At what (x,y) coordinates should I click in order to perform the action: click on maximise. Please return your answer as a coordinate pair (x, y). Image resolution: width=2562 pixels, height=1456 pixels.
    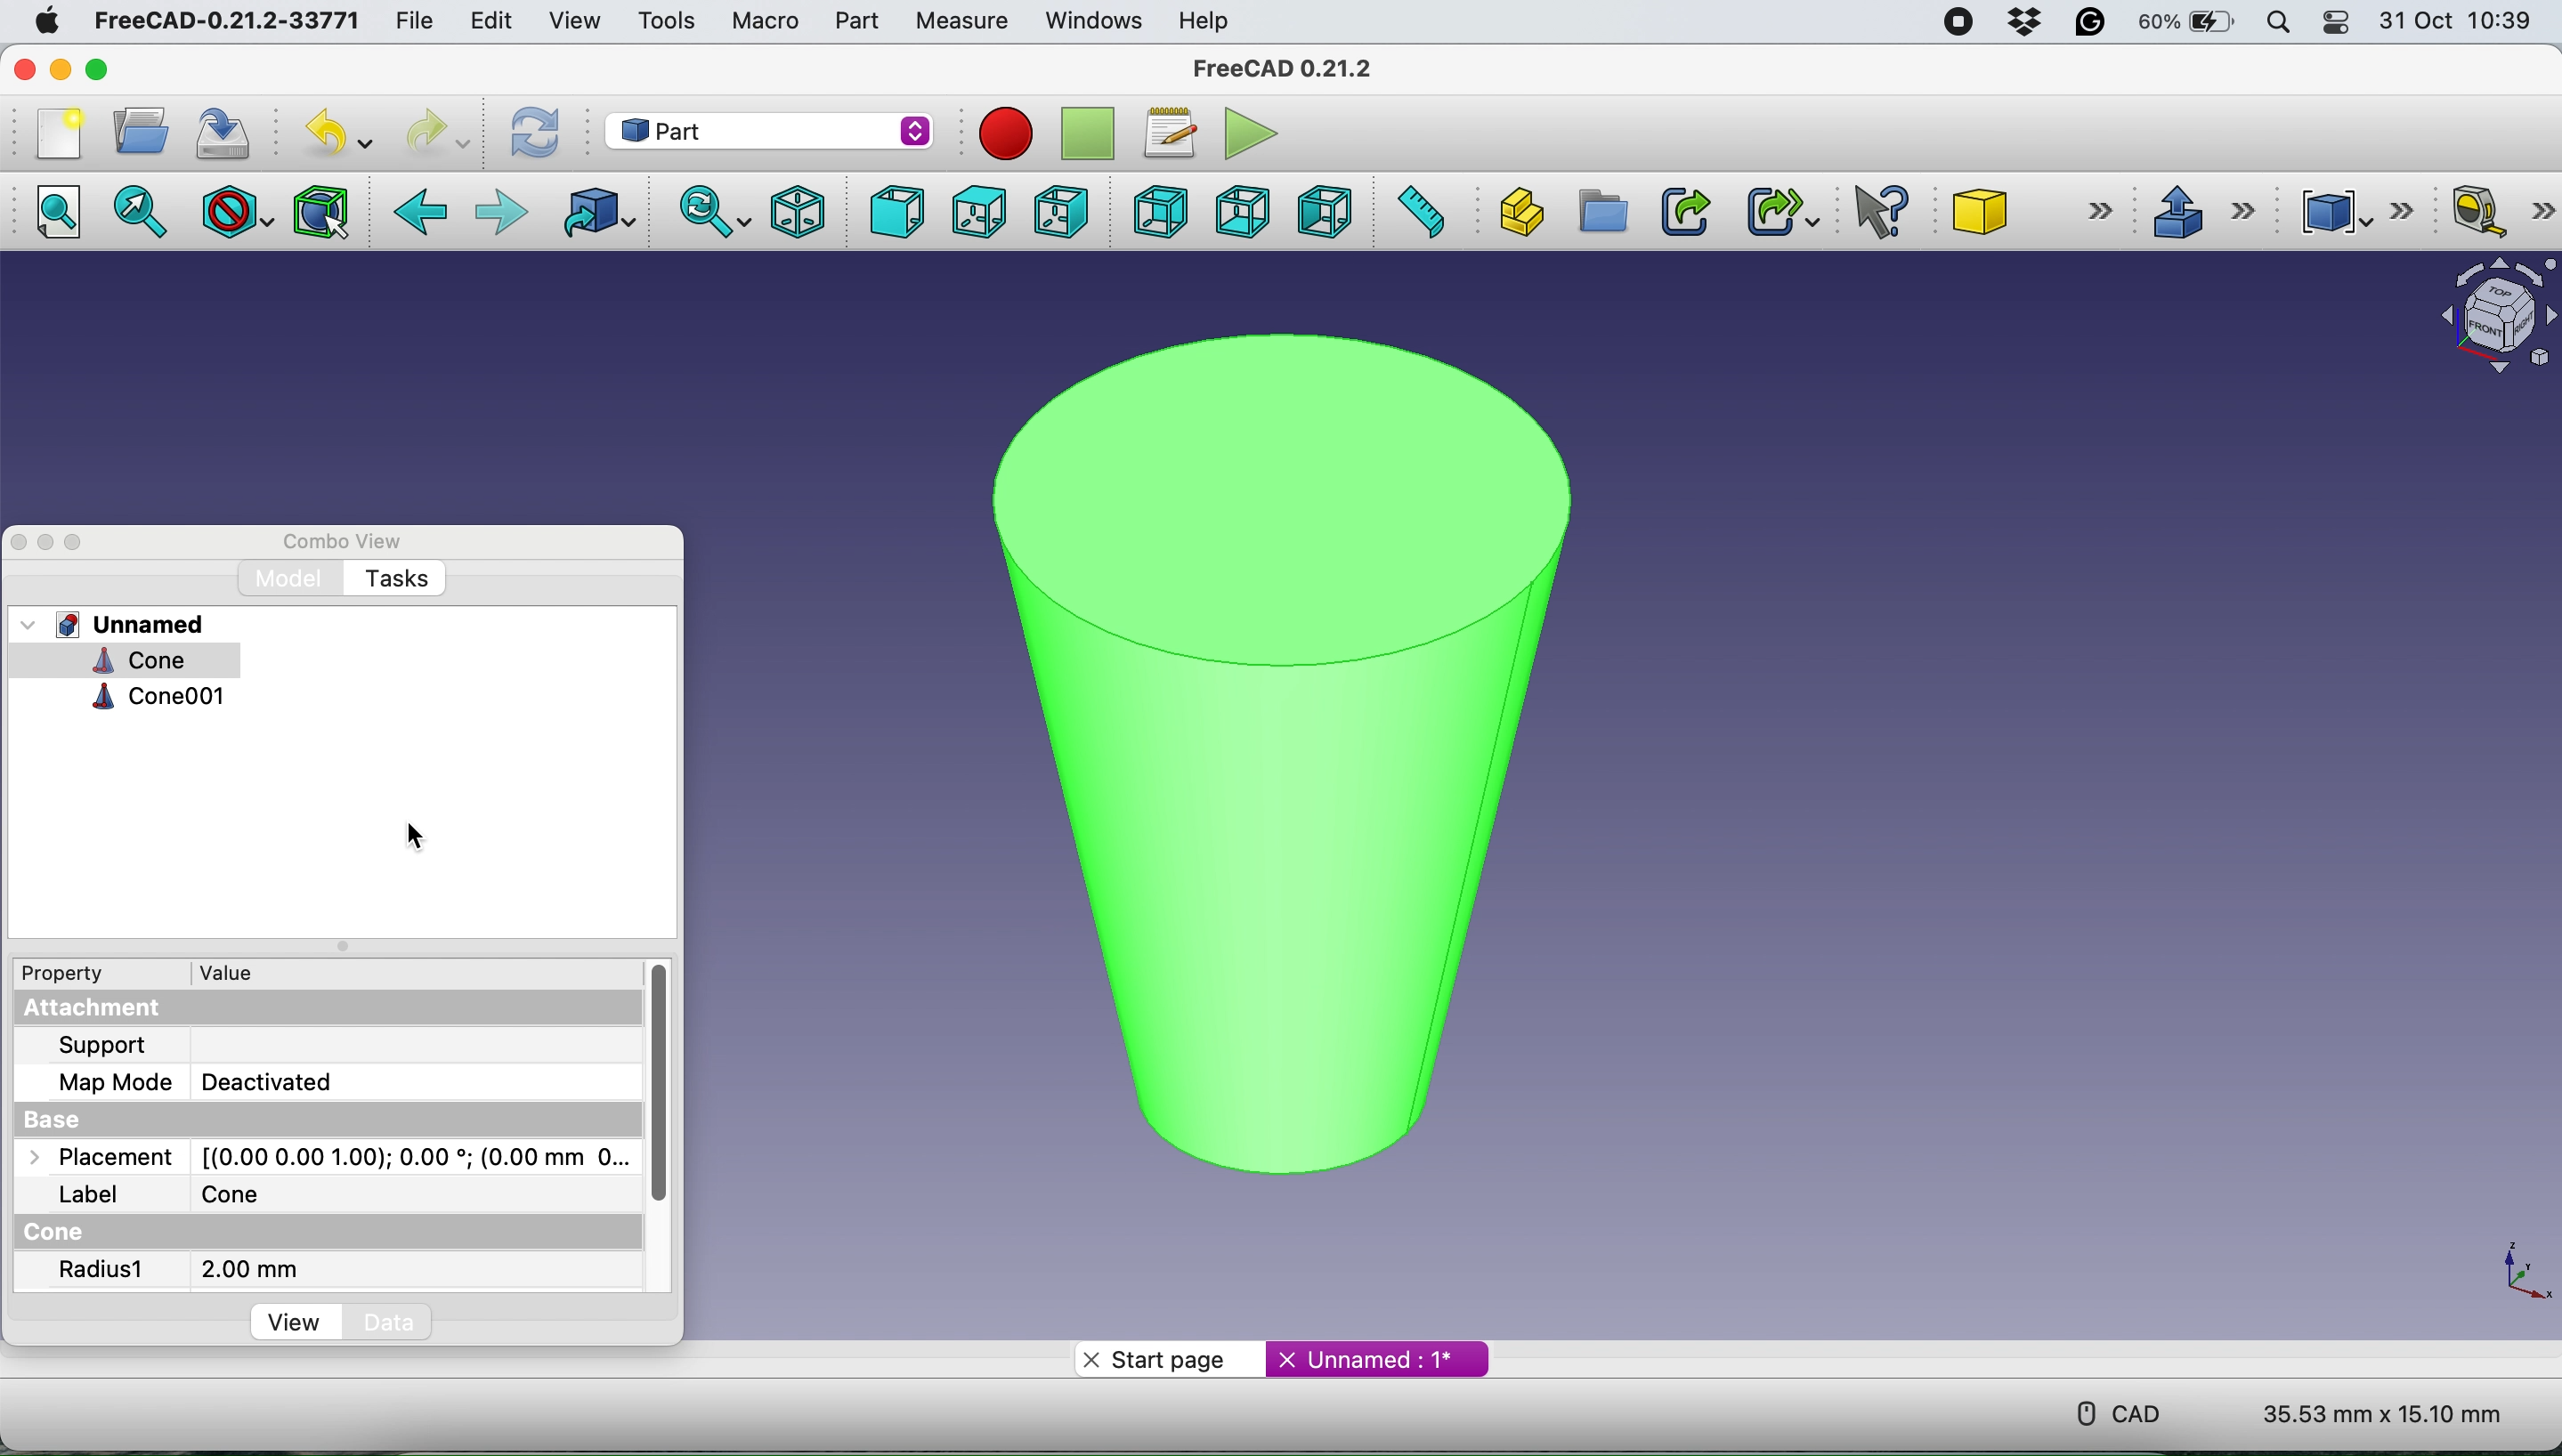
    Looking at the image, I should click on (133, 69).